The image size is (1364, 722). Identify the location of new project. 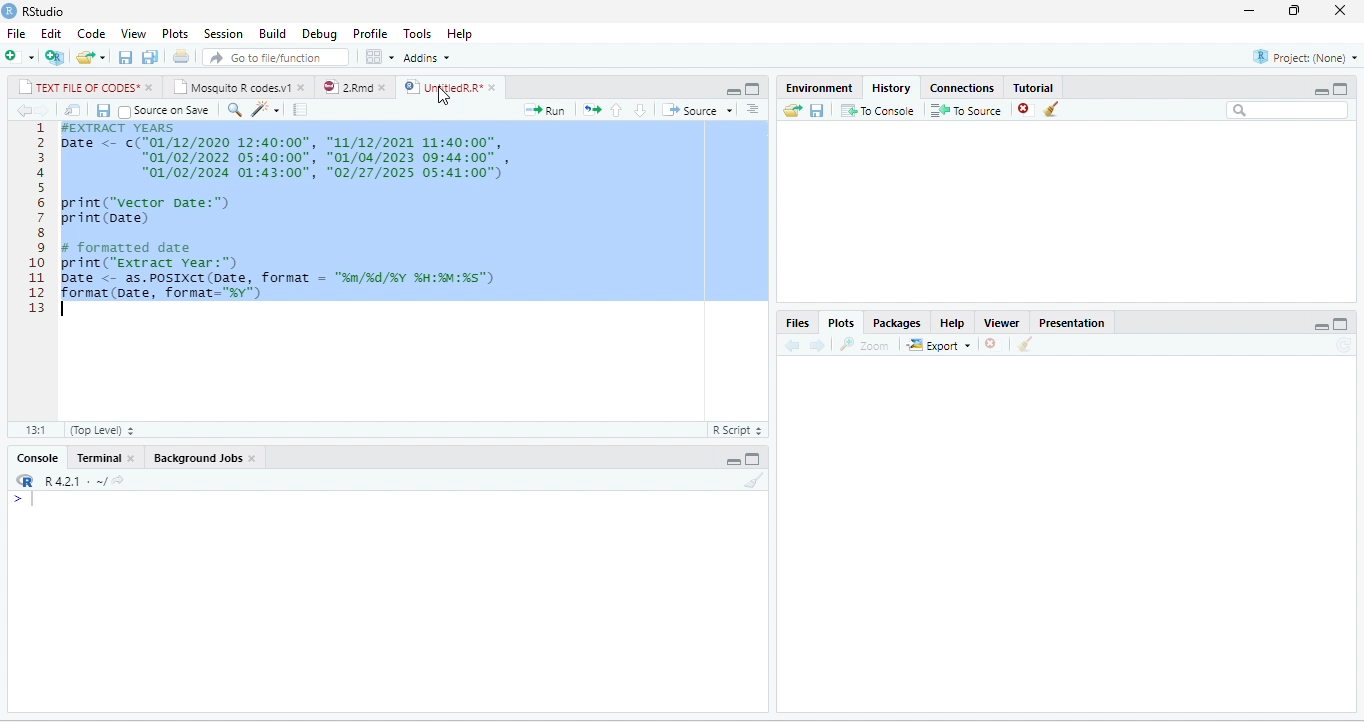
(55, 57).